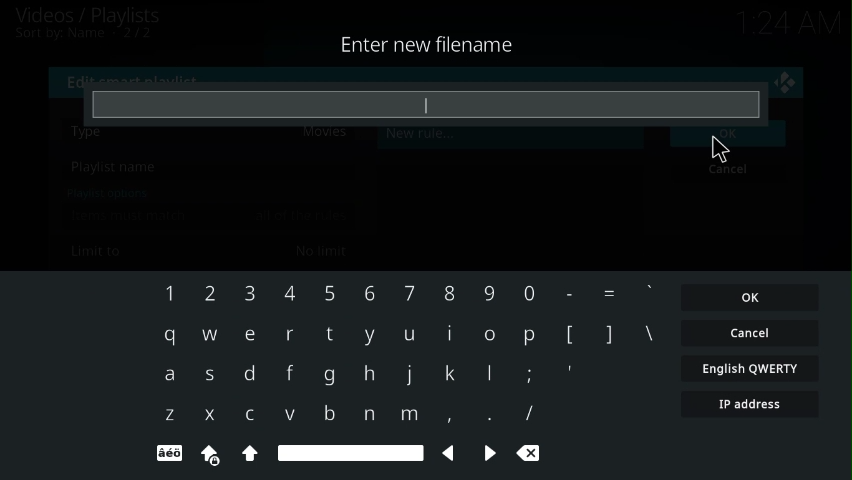 The height and width of the screenshot is (480, 852). I want to click on caps, so click(209, 454).